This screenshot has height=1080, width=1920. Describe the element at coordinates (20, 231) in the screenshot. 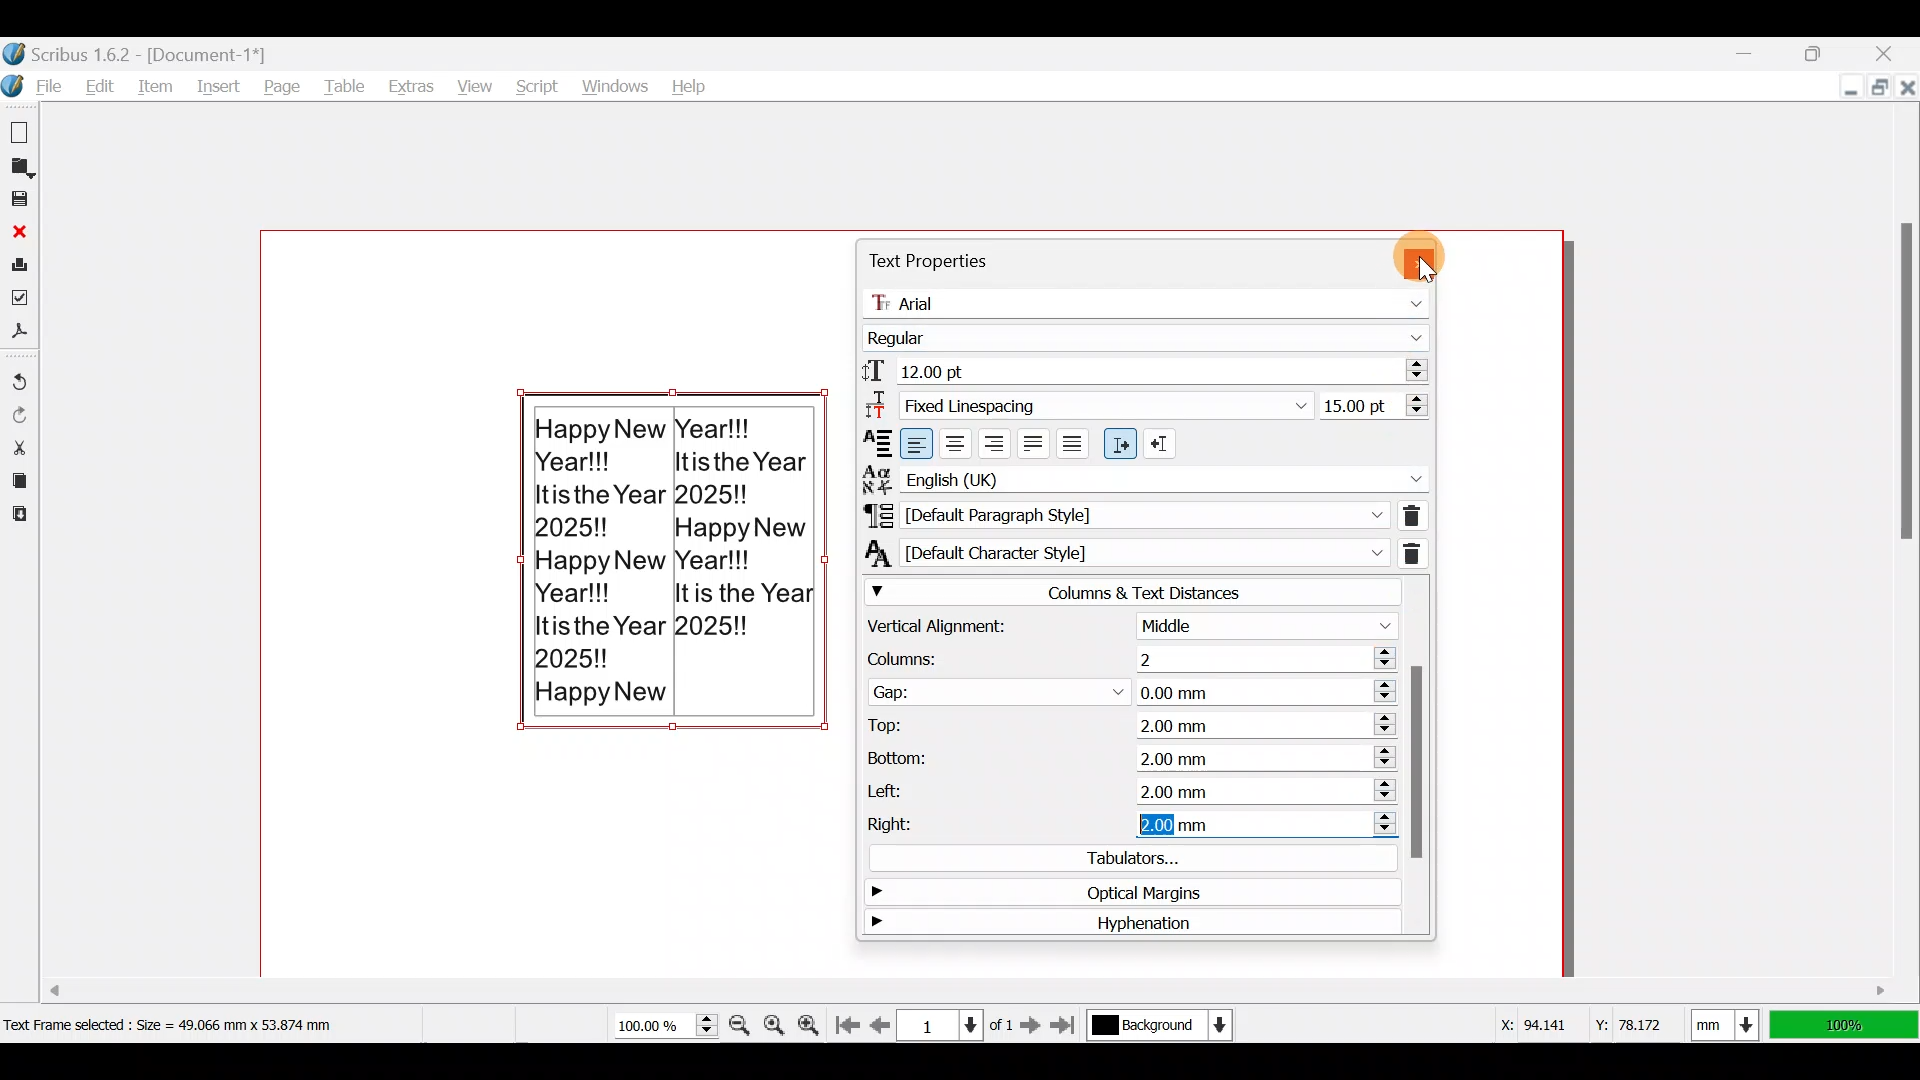

I see `Close` at that location.